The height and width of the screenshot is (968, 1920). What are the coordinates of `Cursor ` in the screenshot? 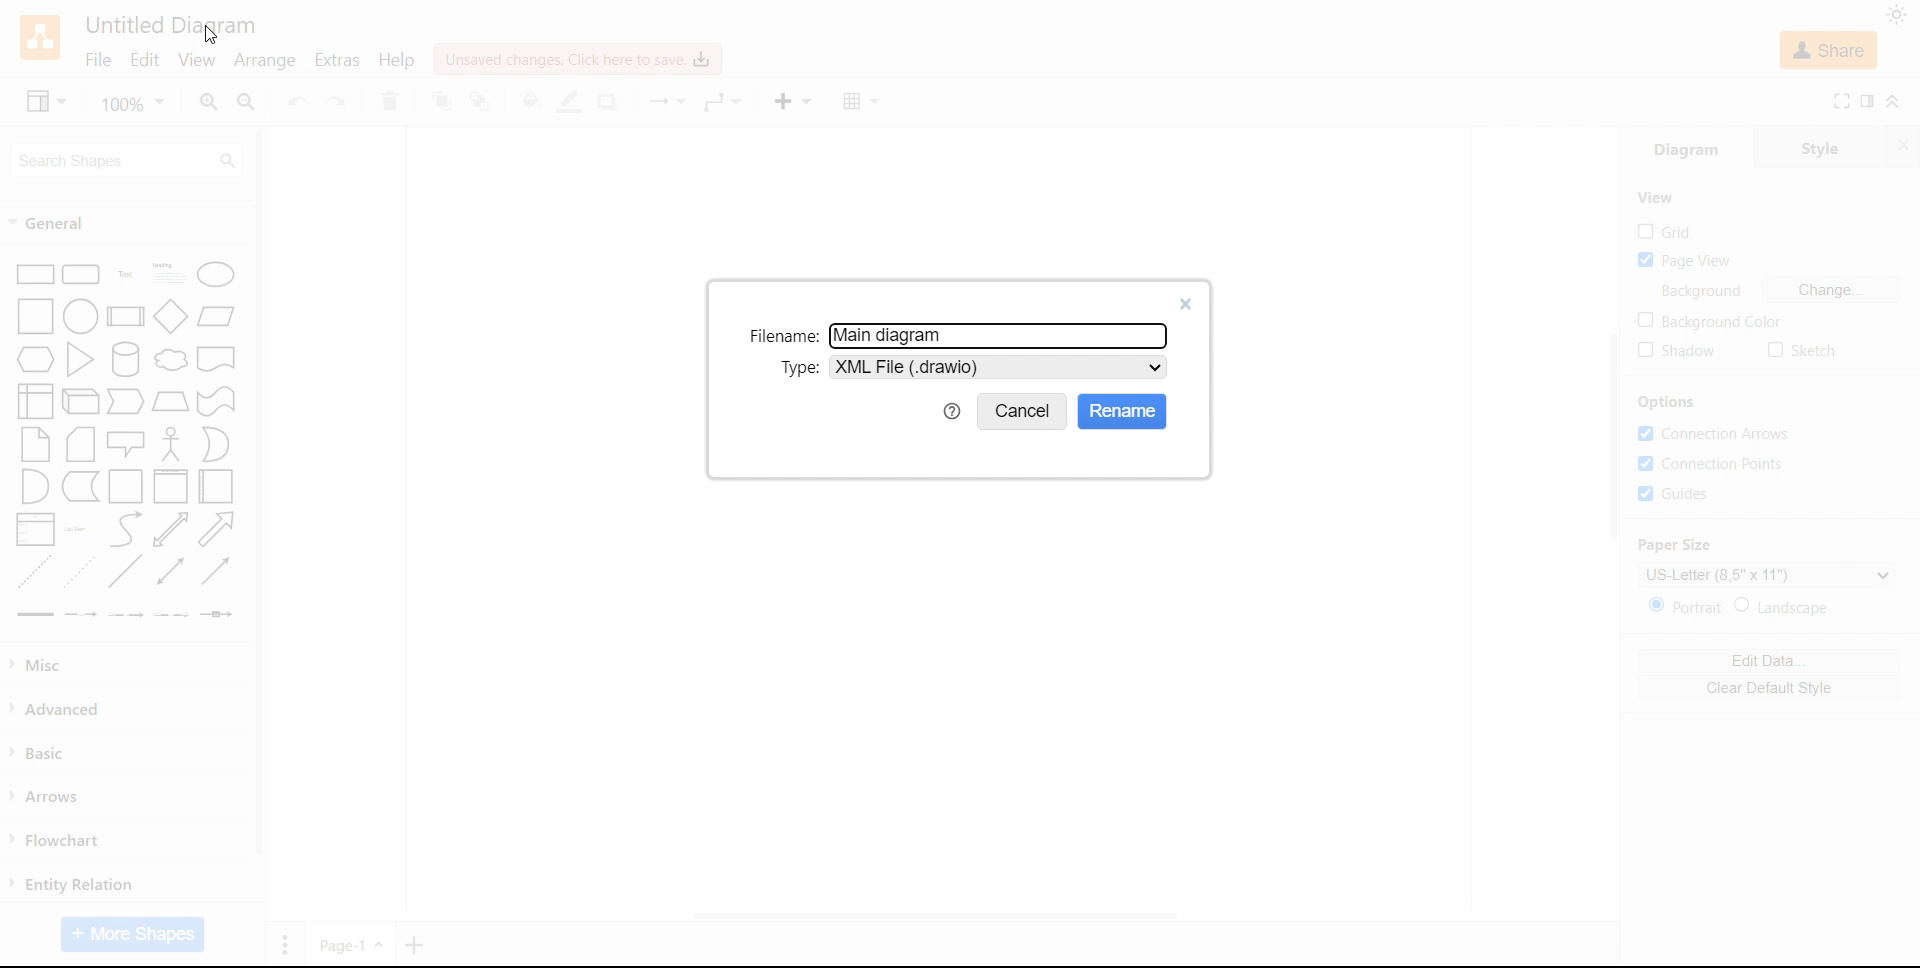 It's located at (210, 36).